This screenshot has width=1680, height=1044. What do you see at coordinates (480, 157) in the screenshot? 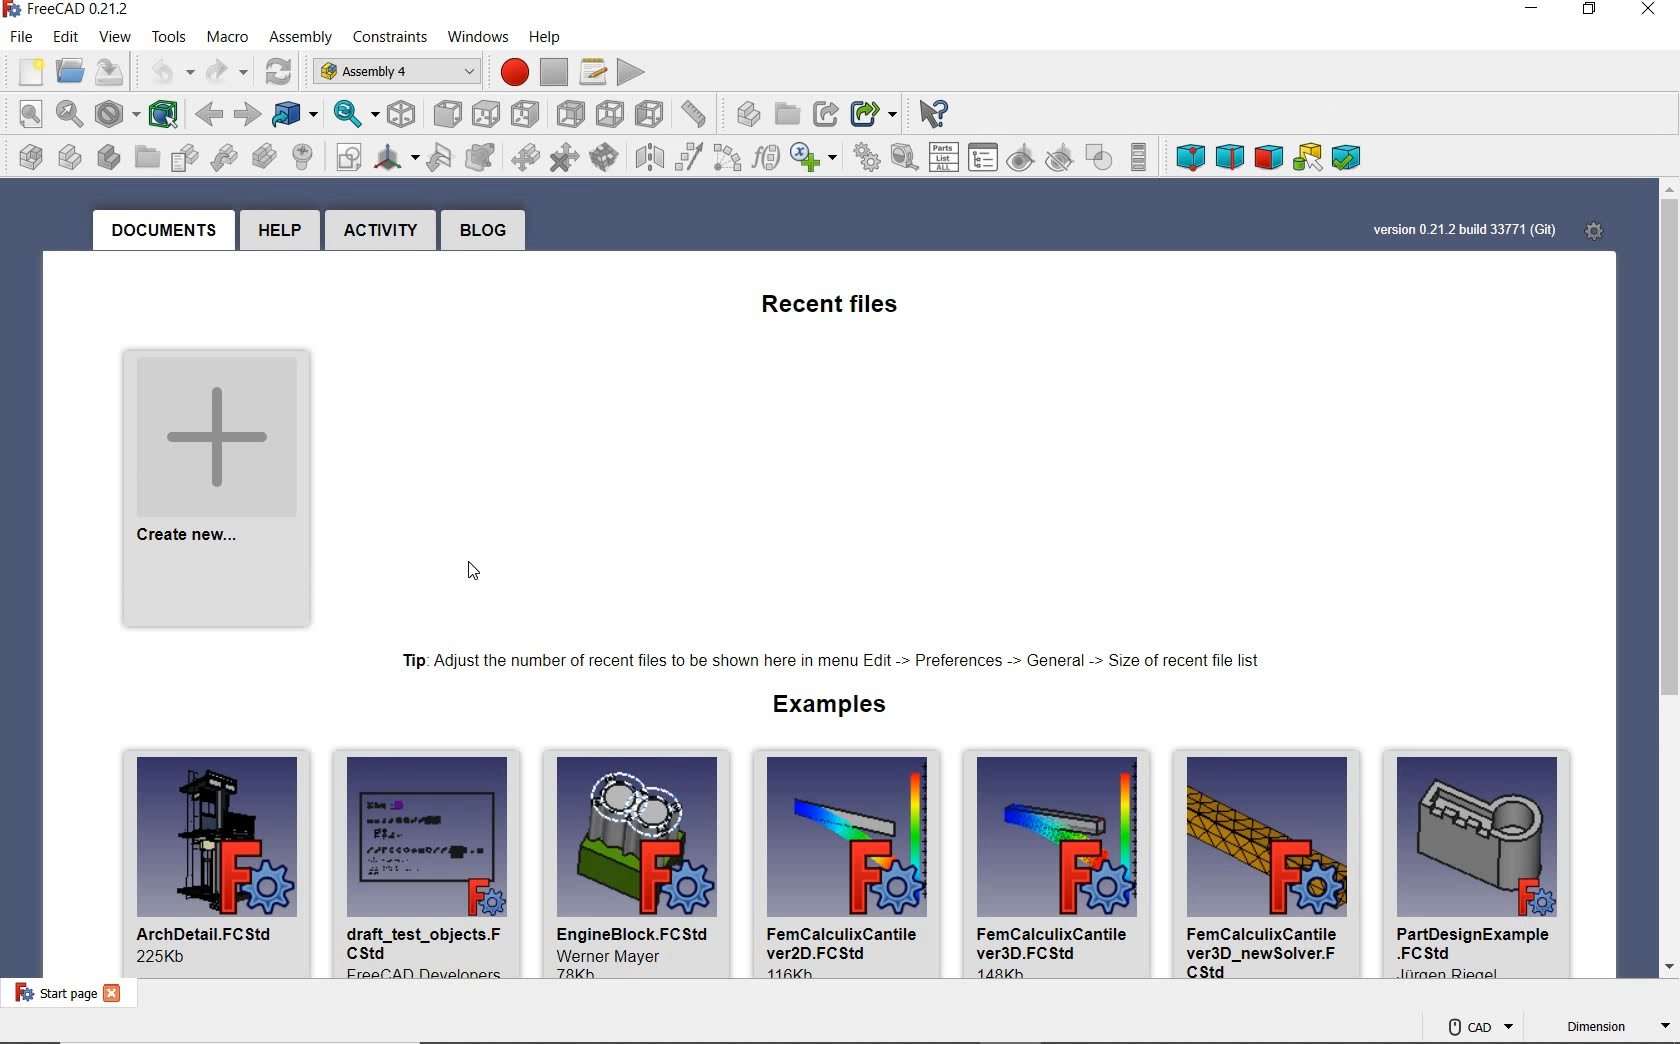
I see `create mirror` at bounding box center [480, 157].